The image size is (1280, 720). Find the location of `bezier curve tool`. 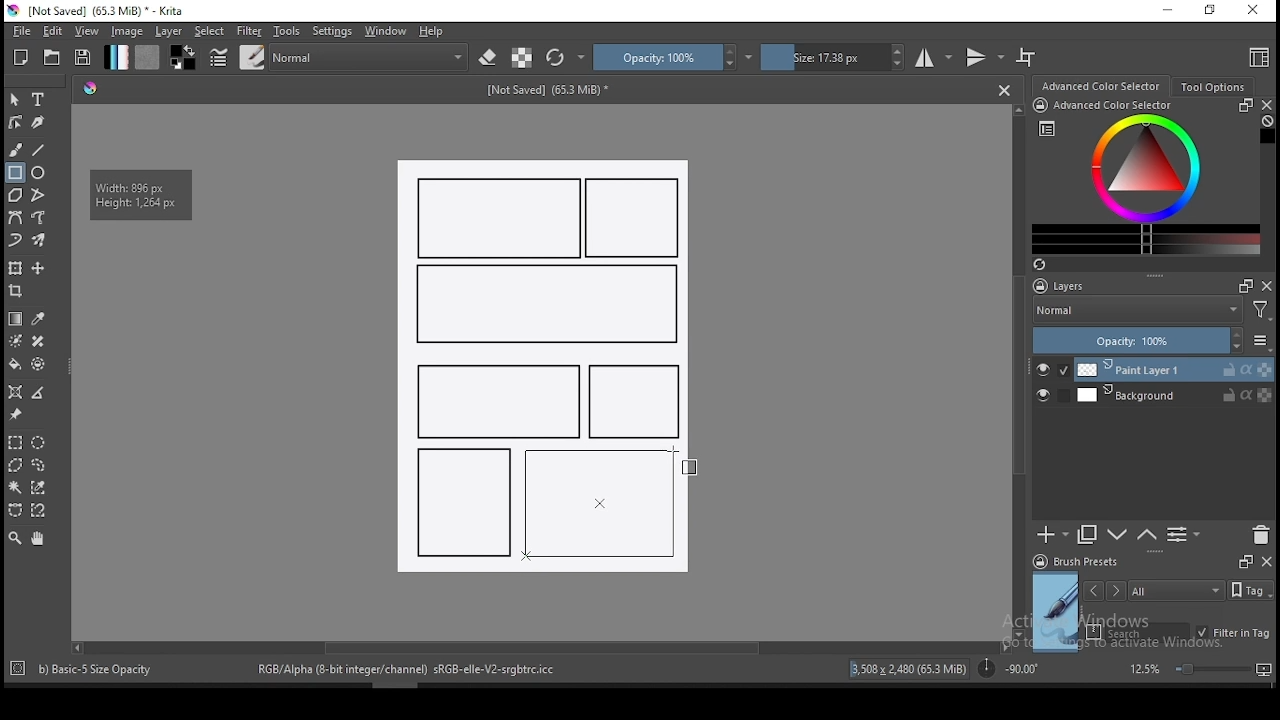

bezier curve tool is located at coordinates (14, 219).